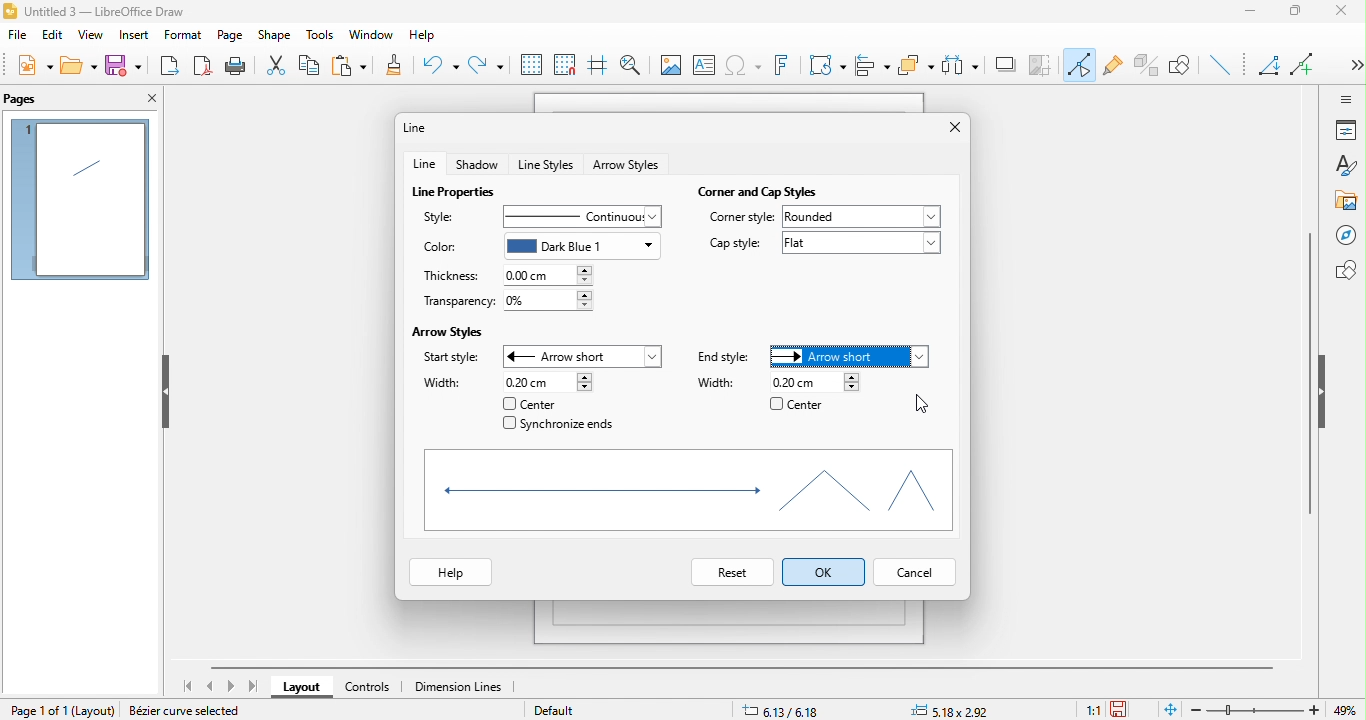 The image size is (1366, 720). I want to click on arrow short, so click(588, 355).